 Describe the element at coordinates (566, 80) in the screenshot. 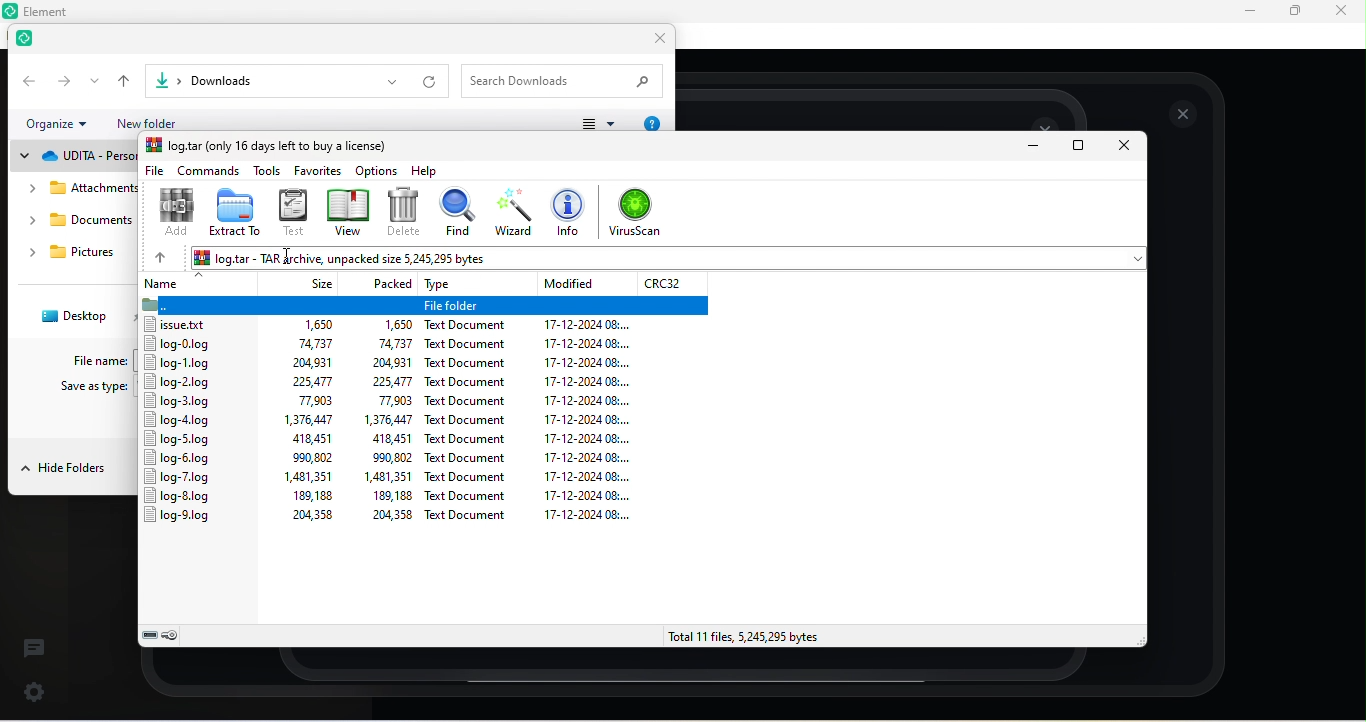

I see `search` at that location.